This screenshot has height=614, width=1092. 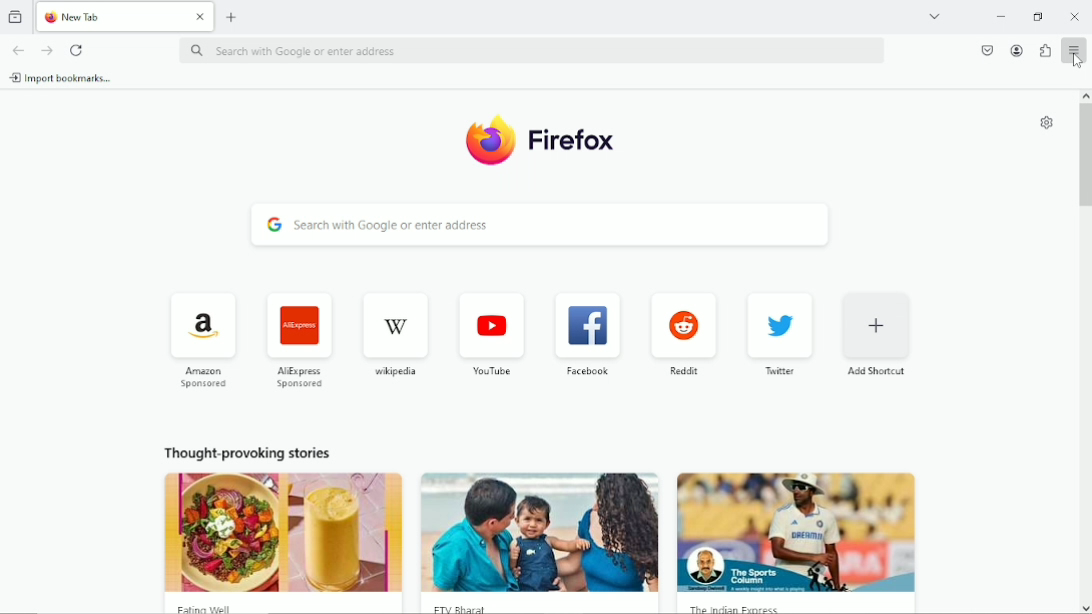 What do you see at coordinates (796, 532) in the screenshot?
I see `image` at bounding box center [796, 532].